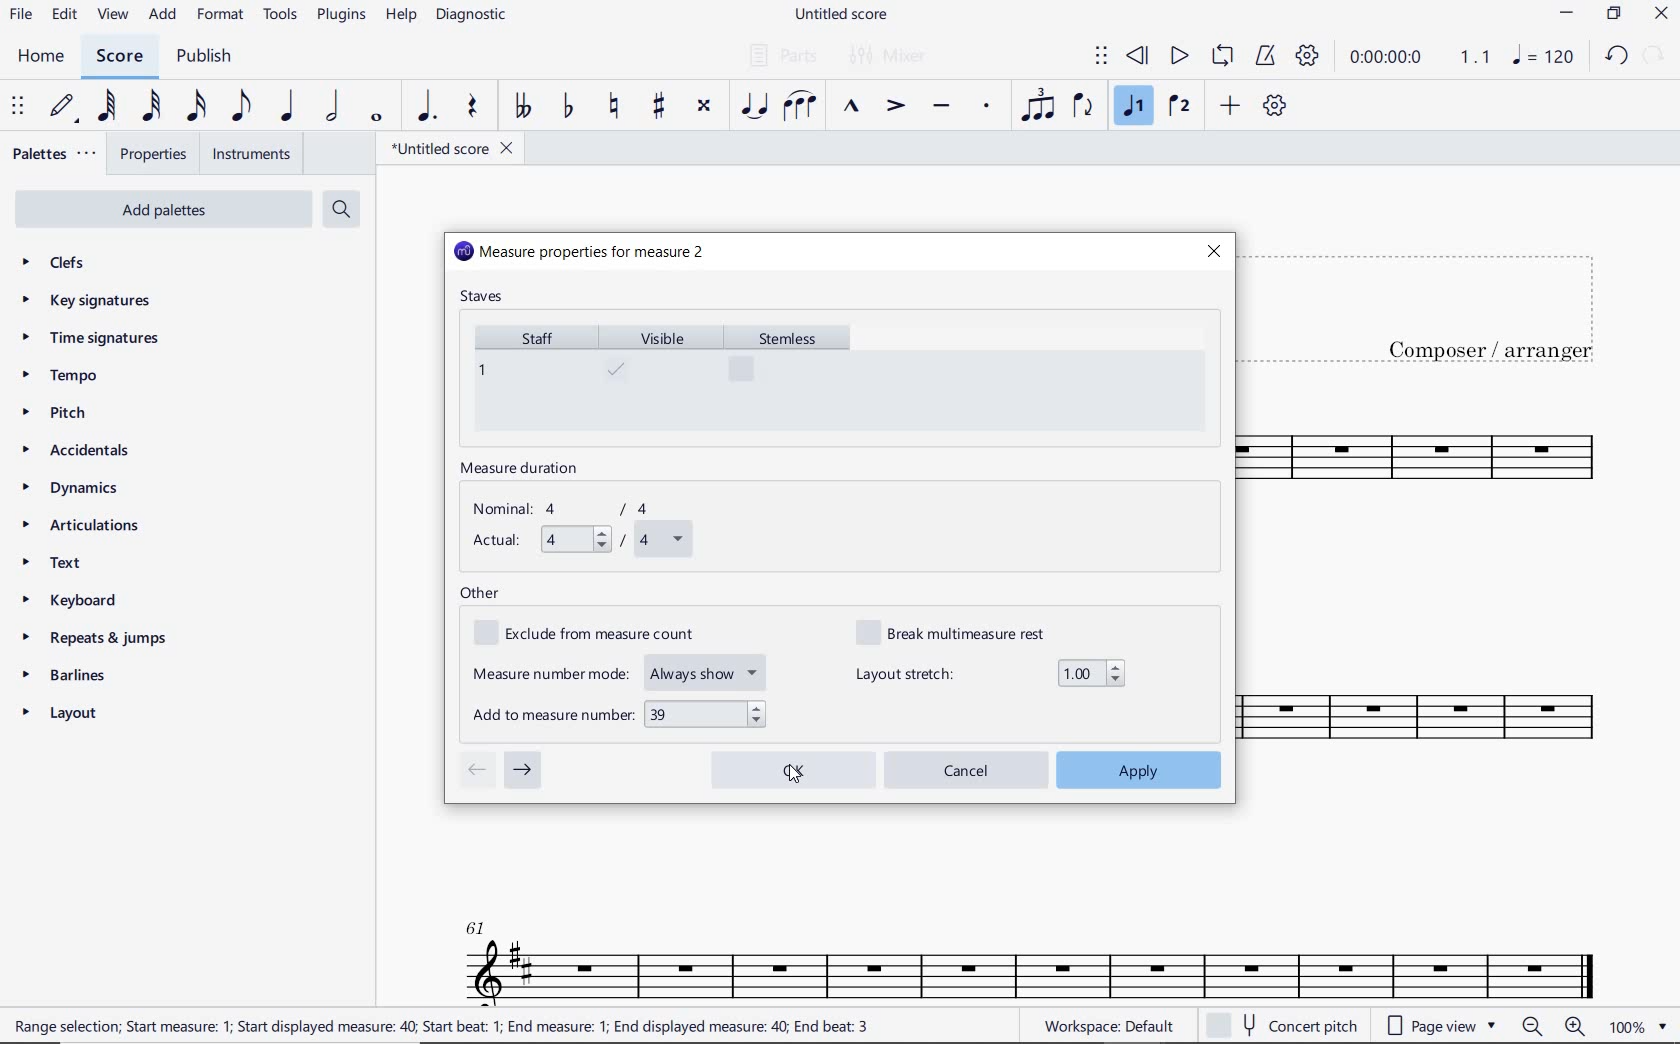 The width and height of the screenshot is (1680, 1044). What do you see at coordinates (1285, 1026) in the screenshot?
I see `concert pitch` at bounding box center [1285, 1026].